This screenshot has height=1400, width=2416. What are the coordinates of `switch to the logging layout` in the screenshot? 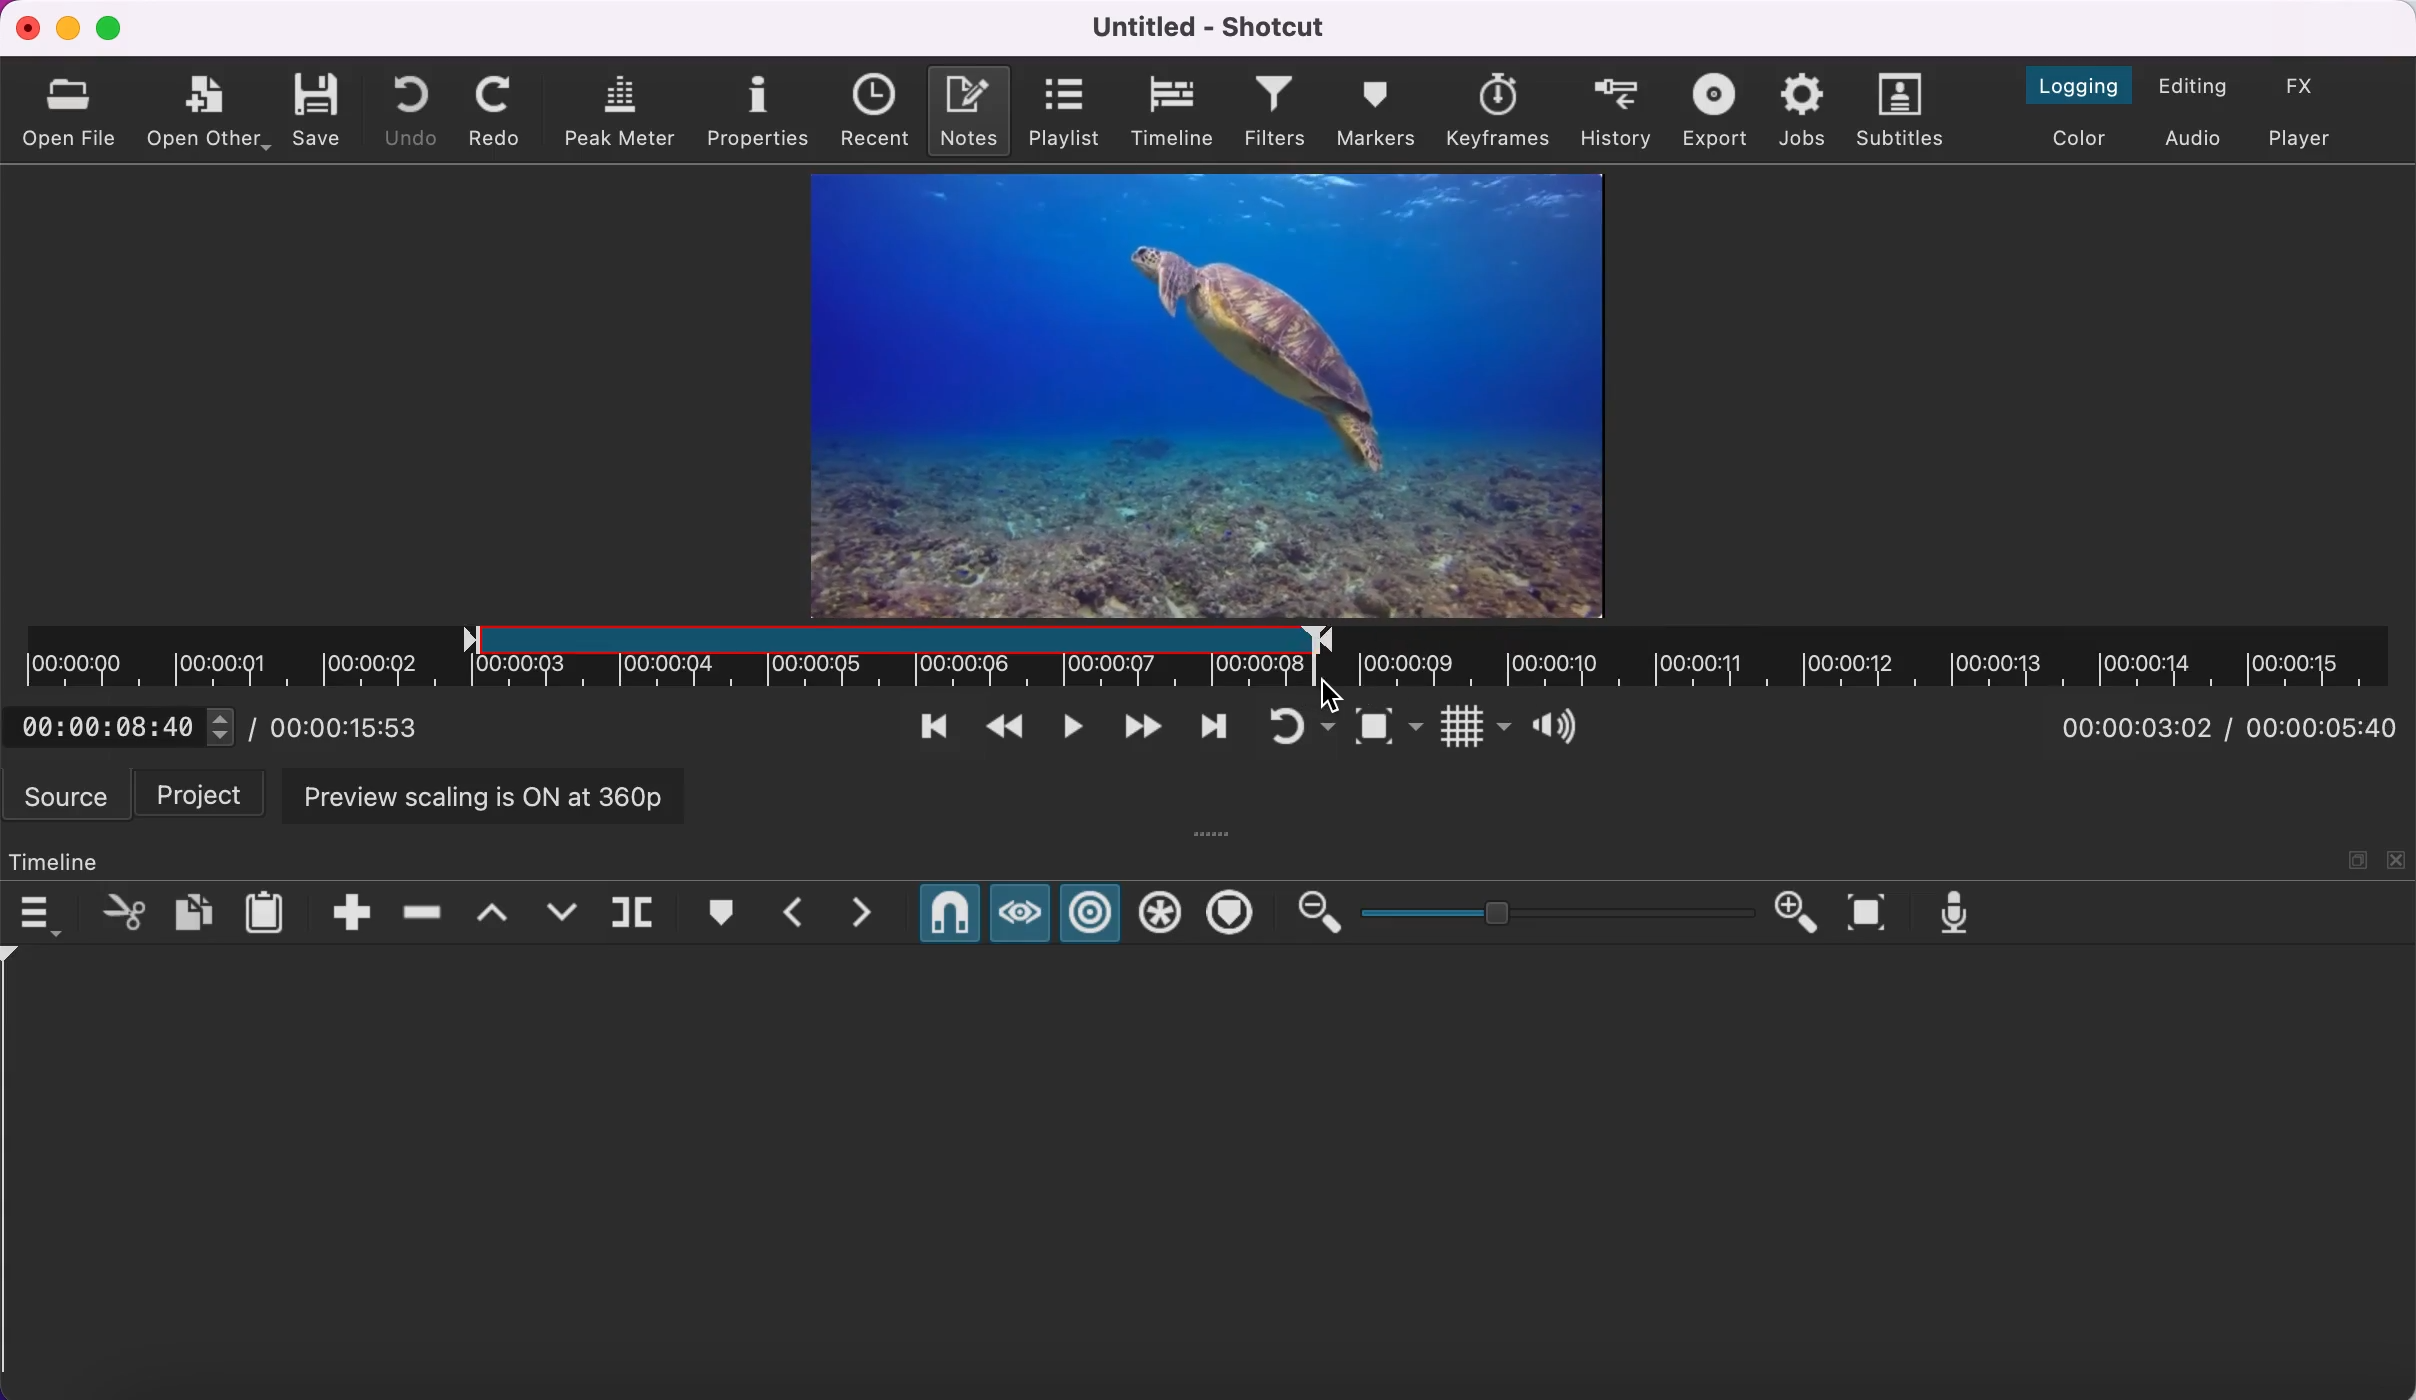 It's located at (2084, 85).